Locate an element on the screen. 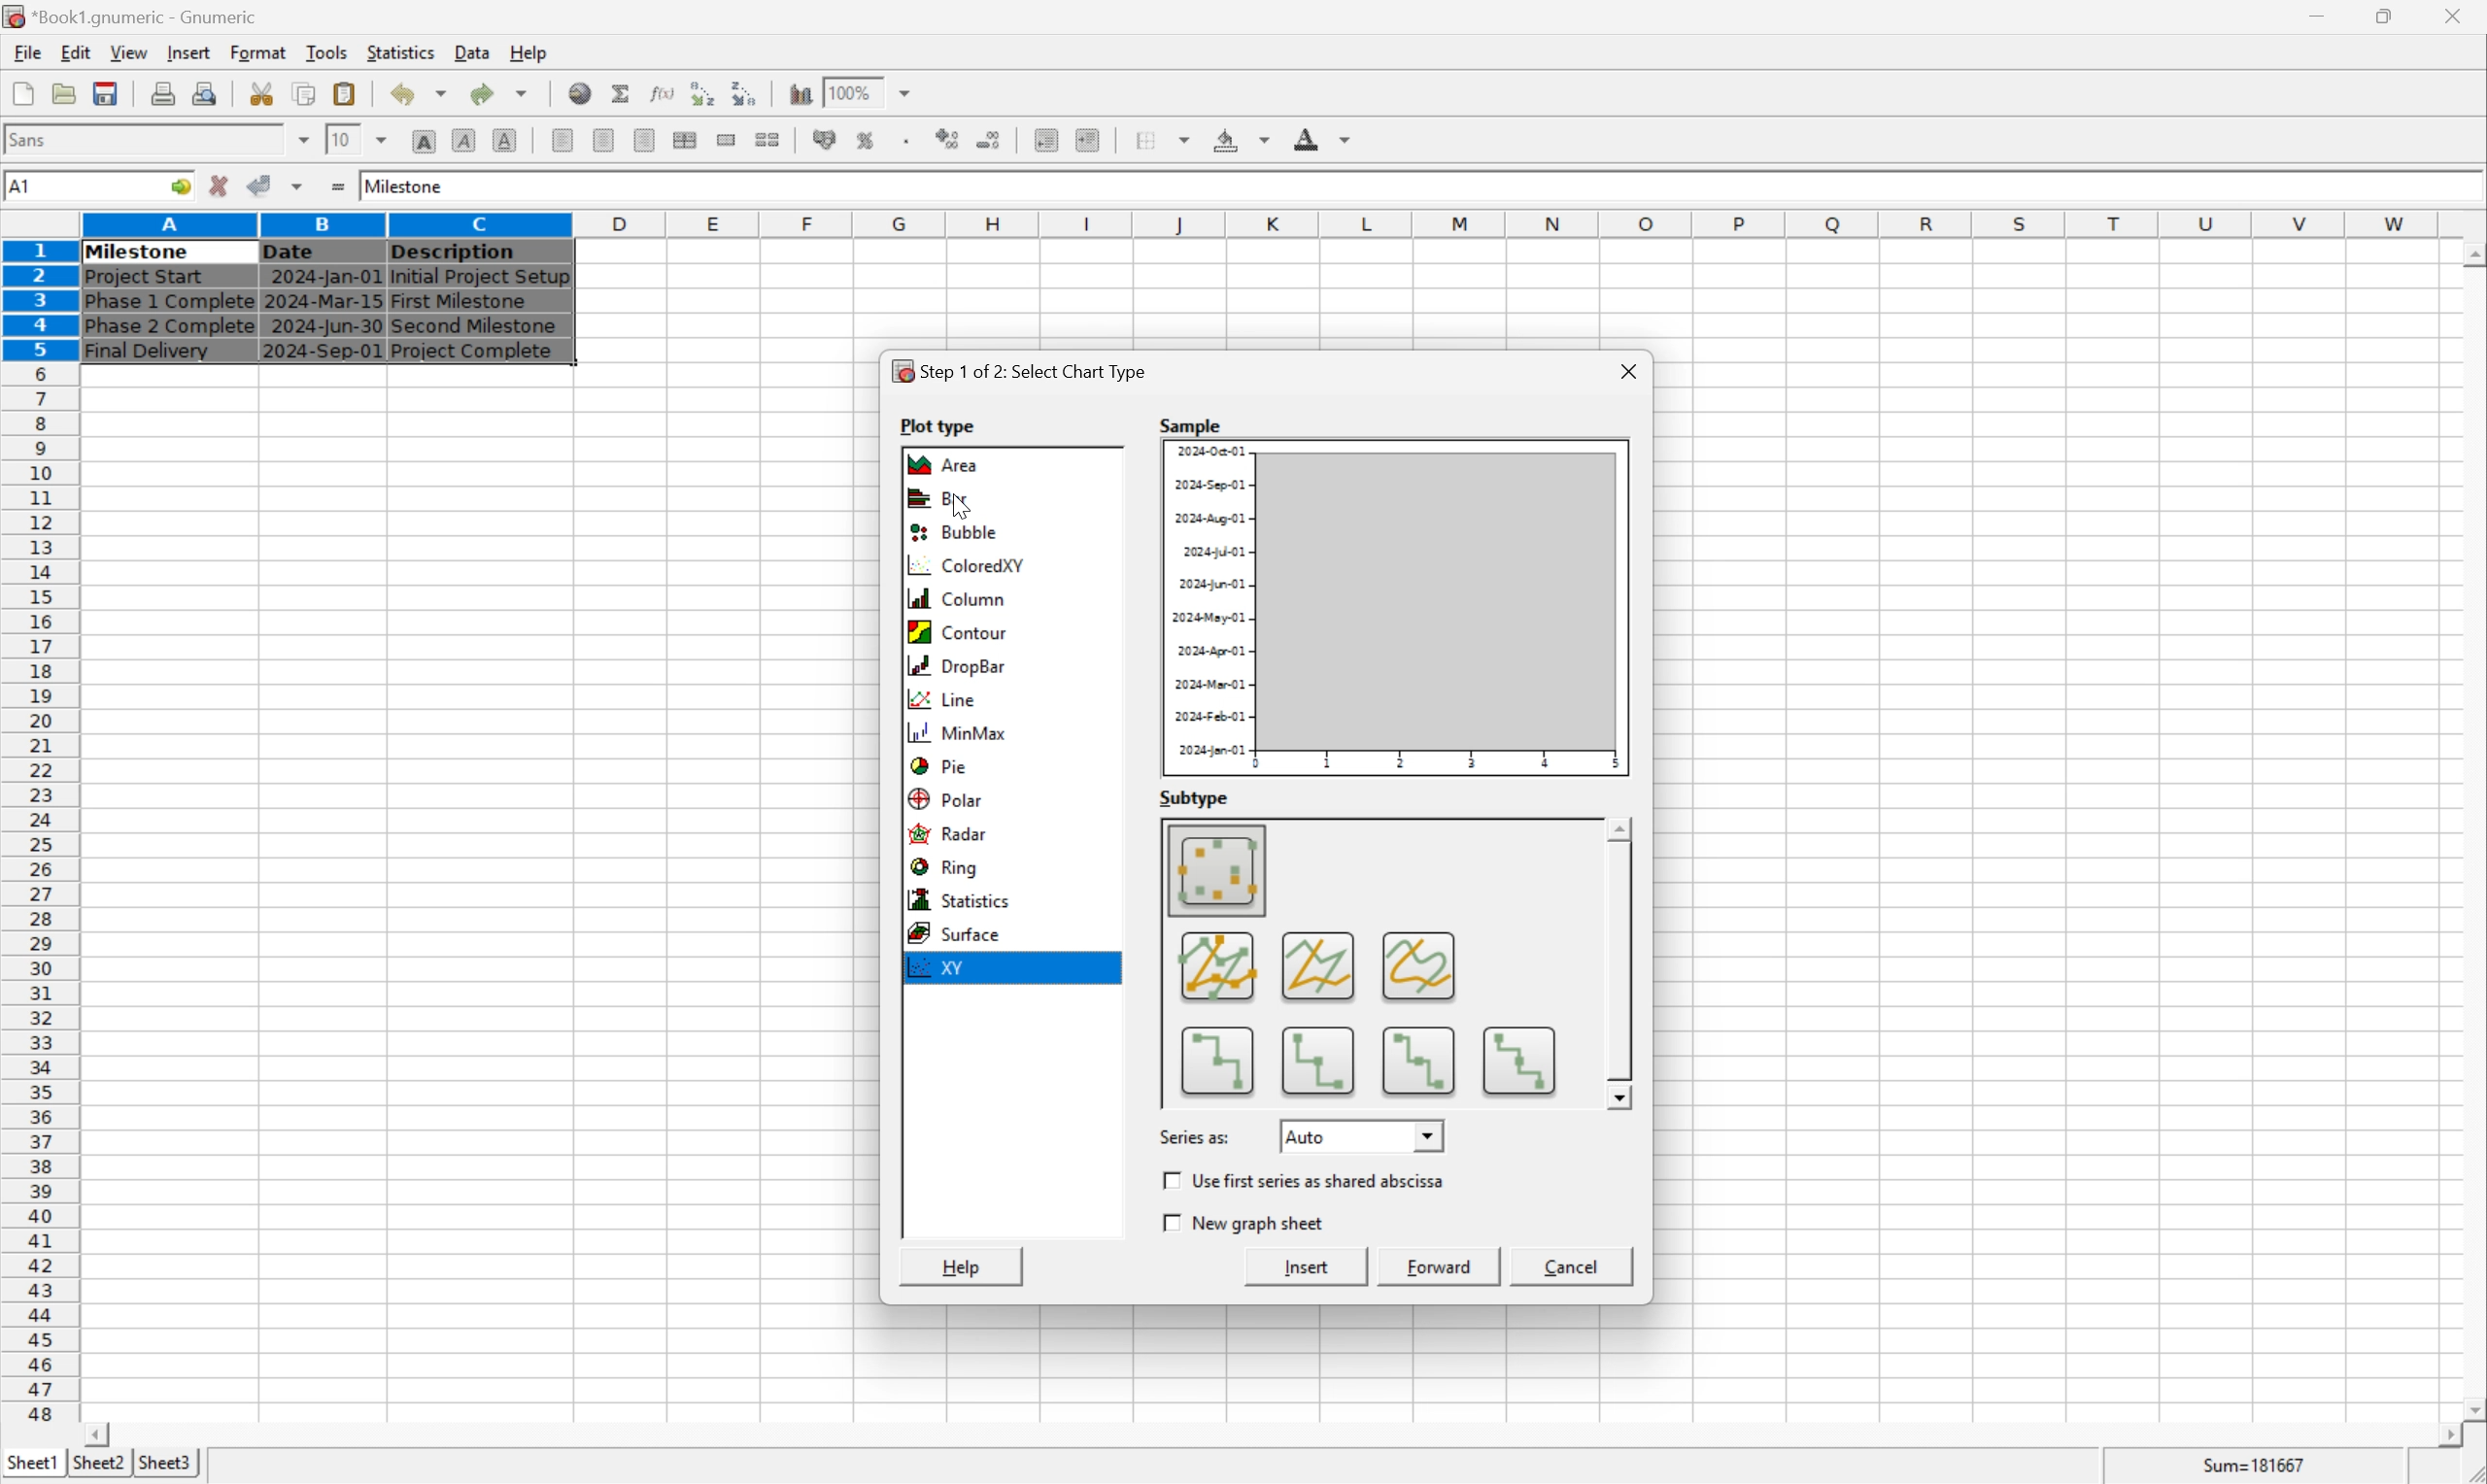 Image resolution: width=2487 pixels, height=1484 pixels. file is located at coordinates (27, 53).